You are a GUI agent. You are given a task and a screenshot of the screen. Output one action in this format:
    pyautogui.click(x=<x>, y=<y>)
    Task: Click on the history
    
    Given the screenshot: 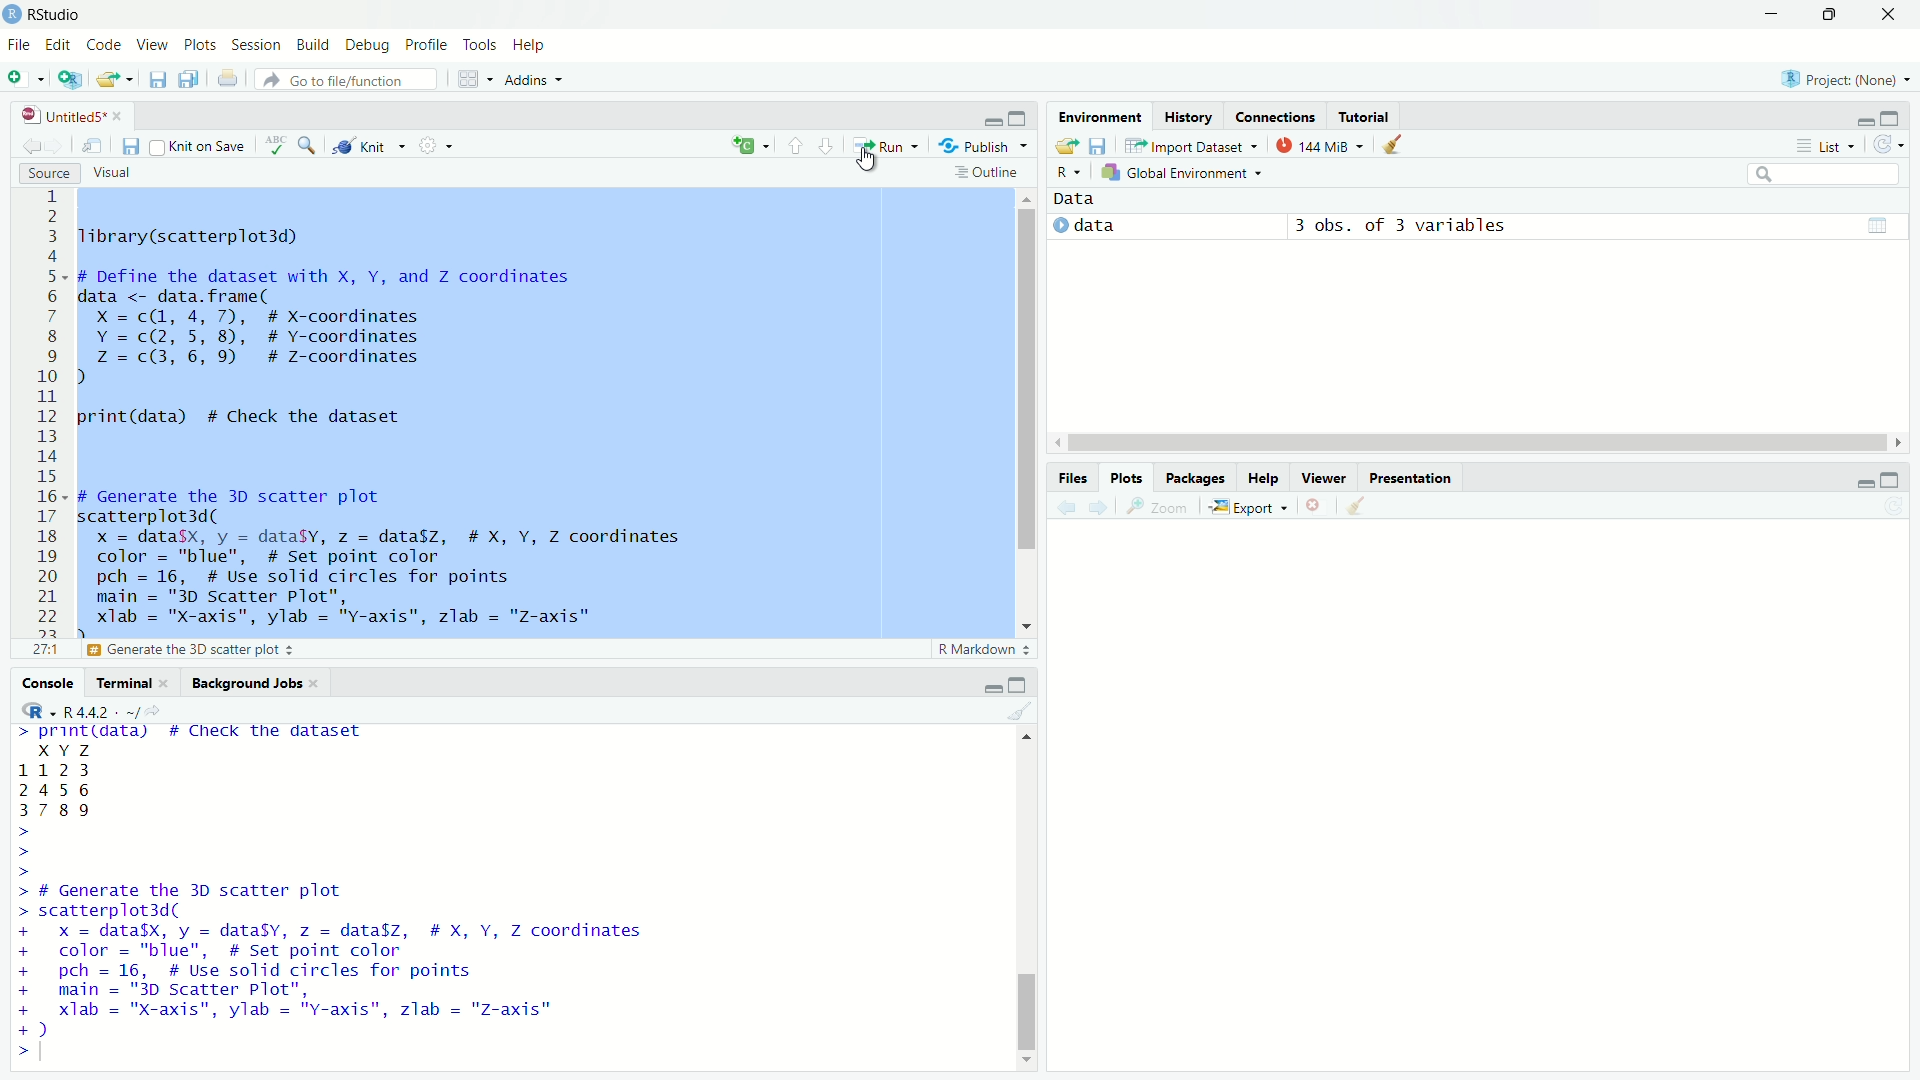 What is the action you would take?
    pyautogui.click(x=1191, y=116)
    